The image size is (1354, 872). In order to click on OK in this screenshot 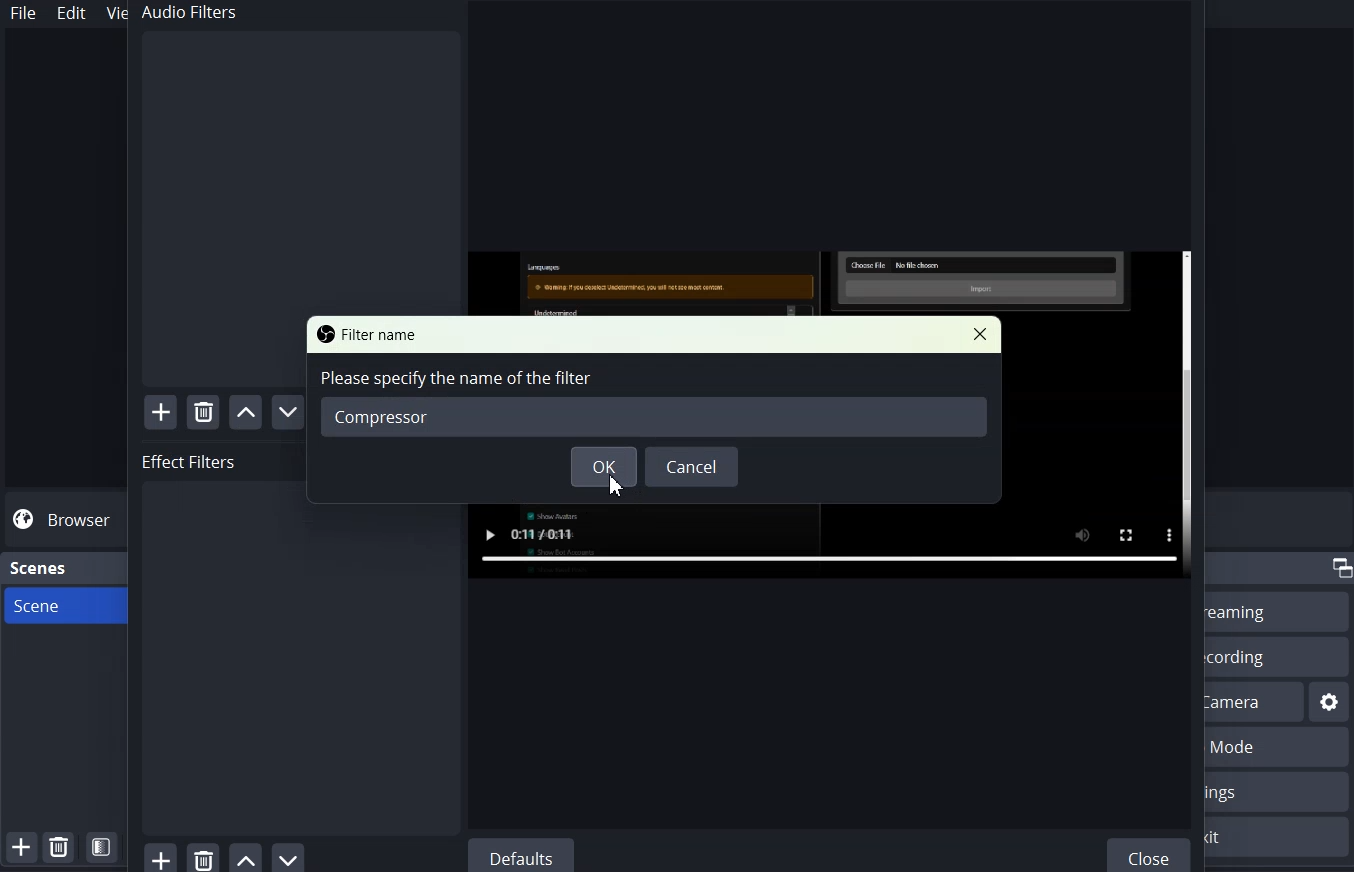, I will do `click(604, 466)`.